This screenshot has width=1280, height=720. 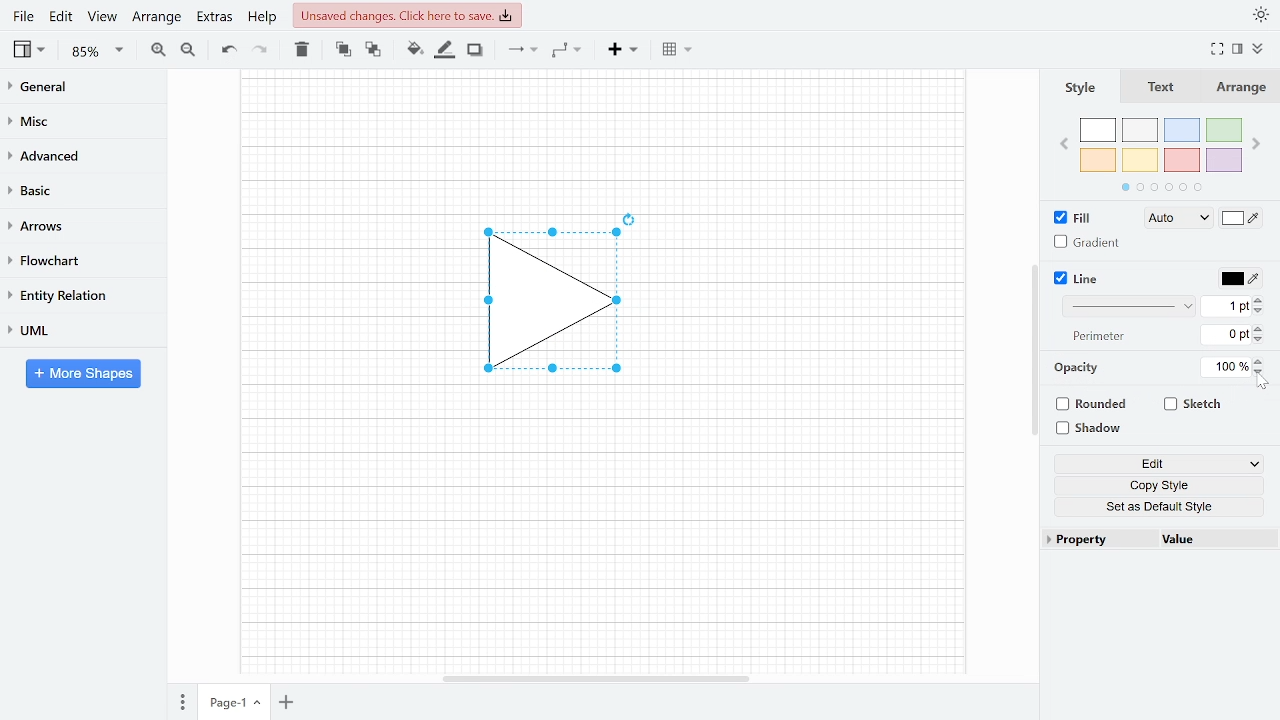 What do you see at coordinates (1094, 406) in the screenshot?
I see `Rounded` at bounding box center [1094, 406].